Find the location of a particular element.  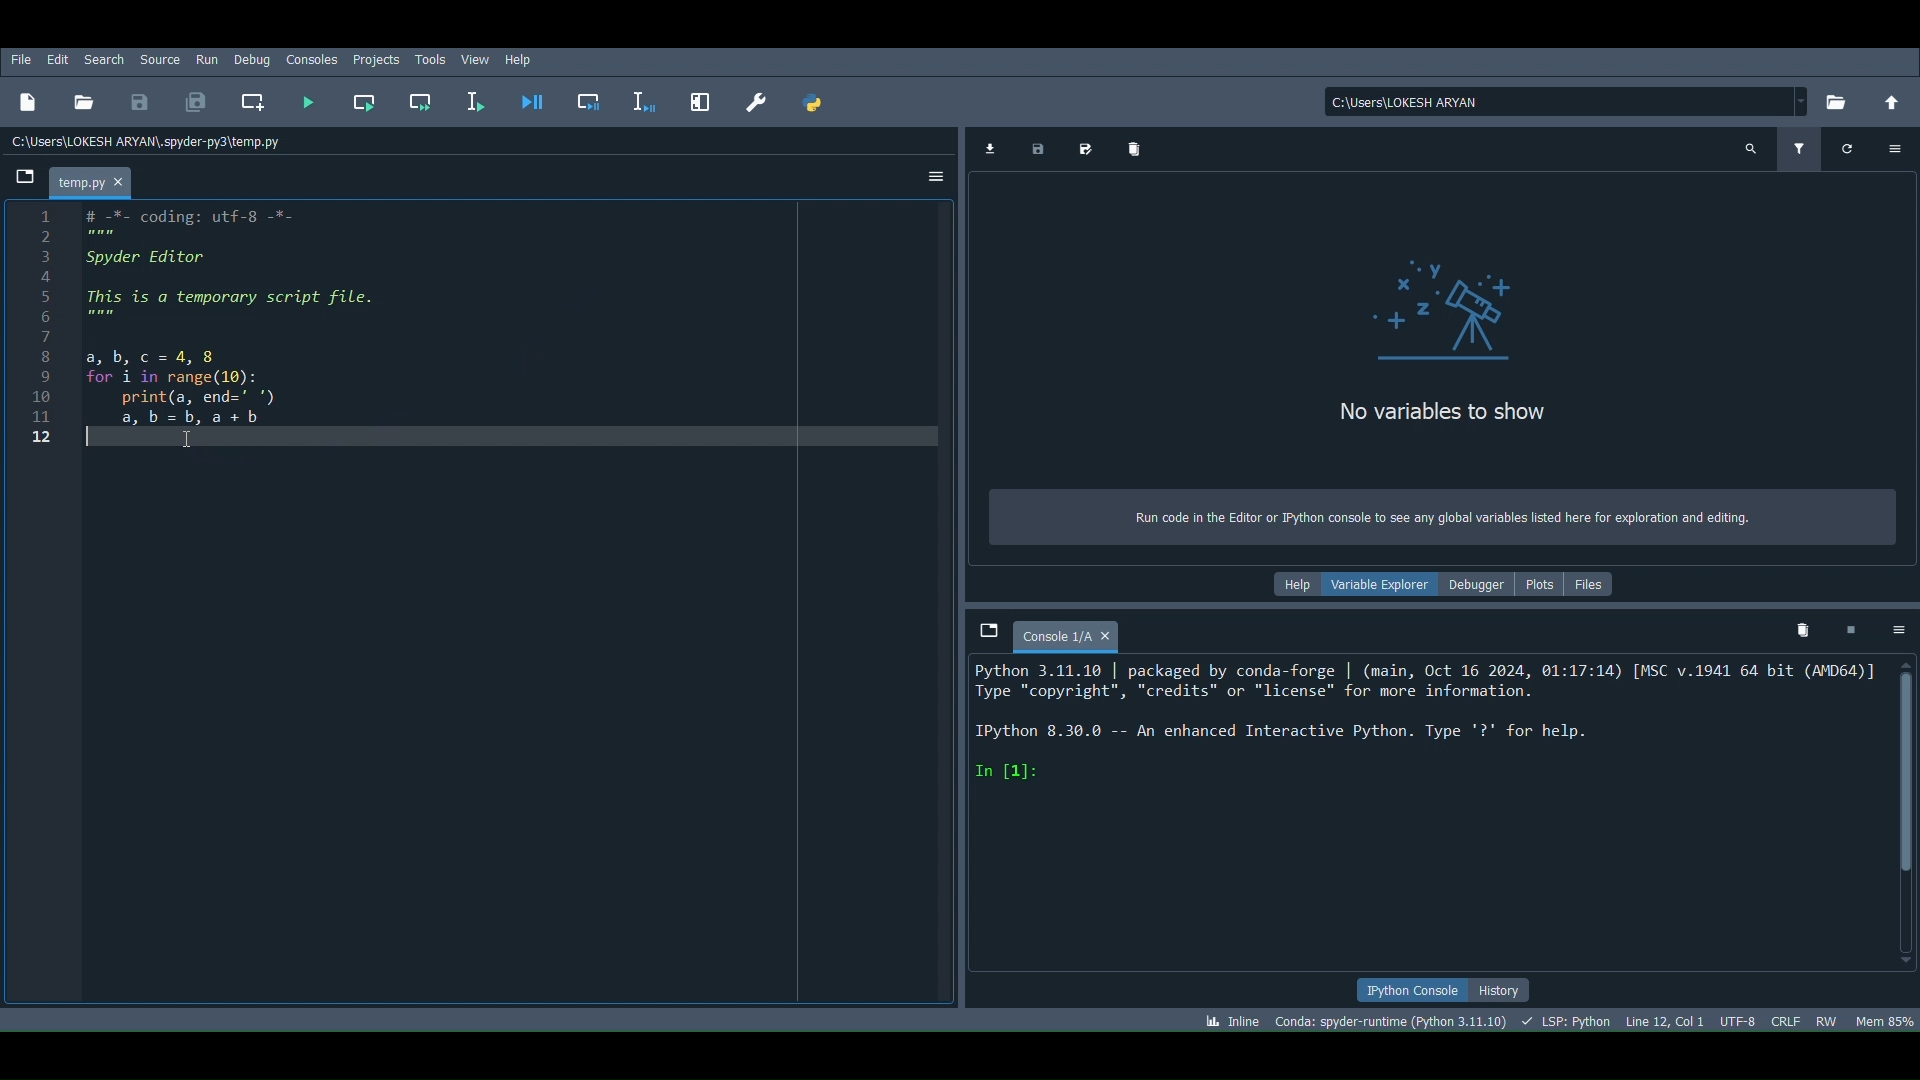

Save data as is located at coordinates (1085, 150).